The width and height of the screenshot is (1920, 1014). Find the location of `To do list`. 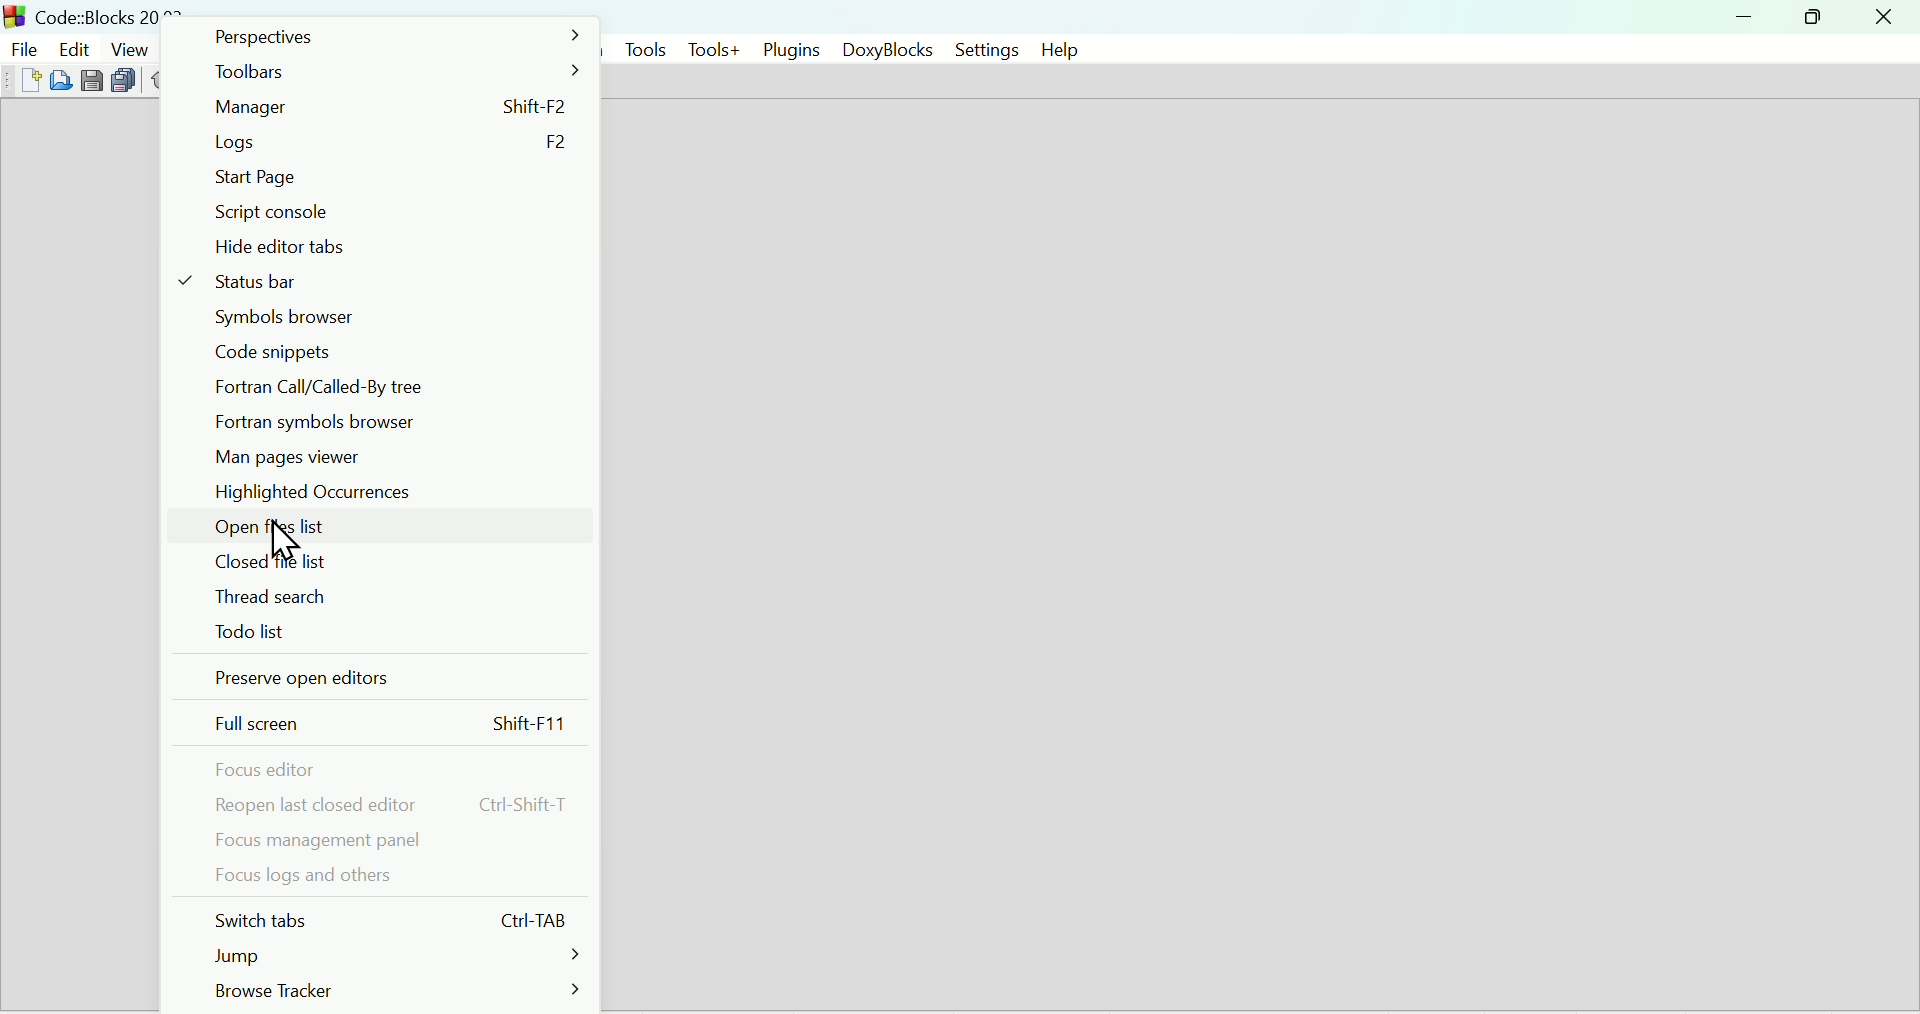

To do list is located at coordinates (385, 632).